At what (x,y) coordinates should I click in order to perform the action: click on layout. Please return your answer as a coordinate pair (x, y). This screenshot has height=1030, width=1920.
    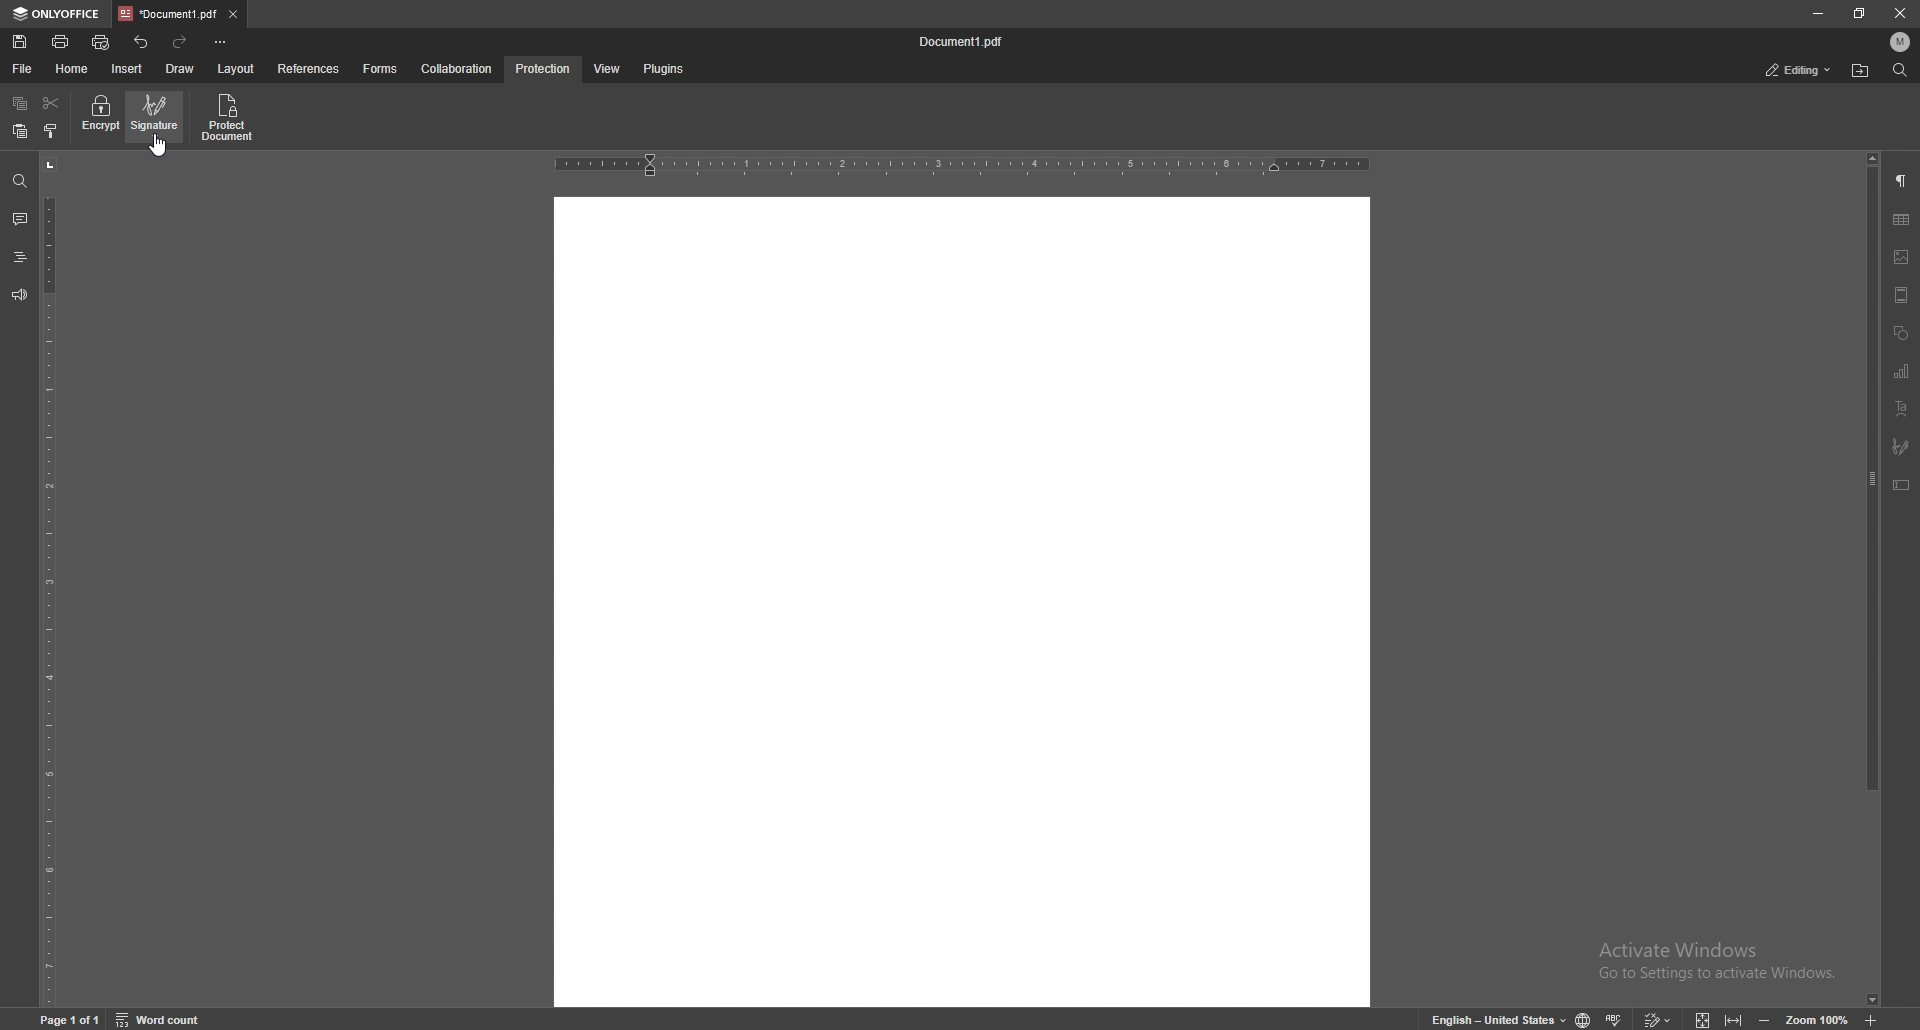
    Looking at the image, I should click on (235, 70).